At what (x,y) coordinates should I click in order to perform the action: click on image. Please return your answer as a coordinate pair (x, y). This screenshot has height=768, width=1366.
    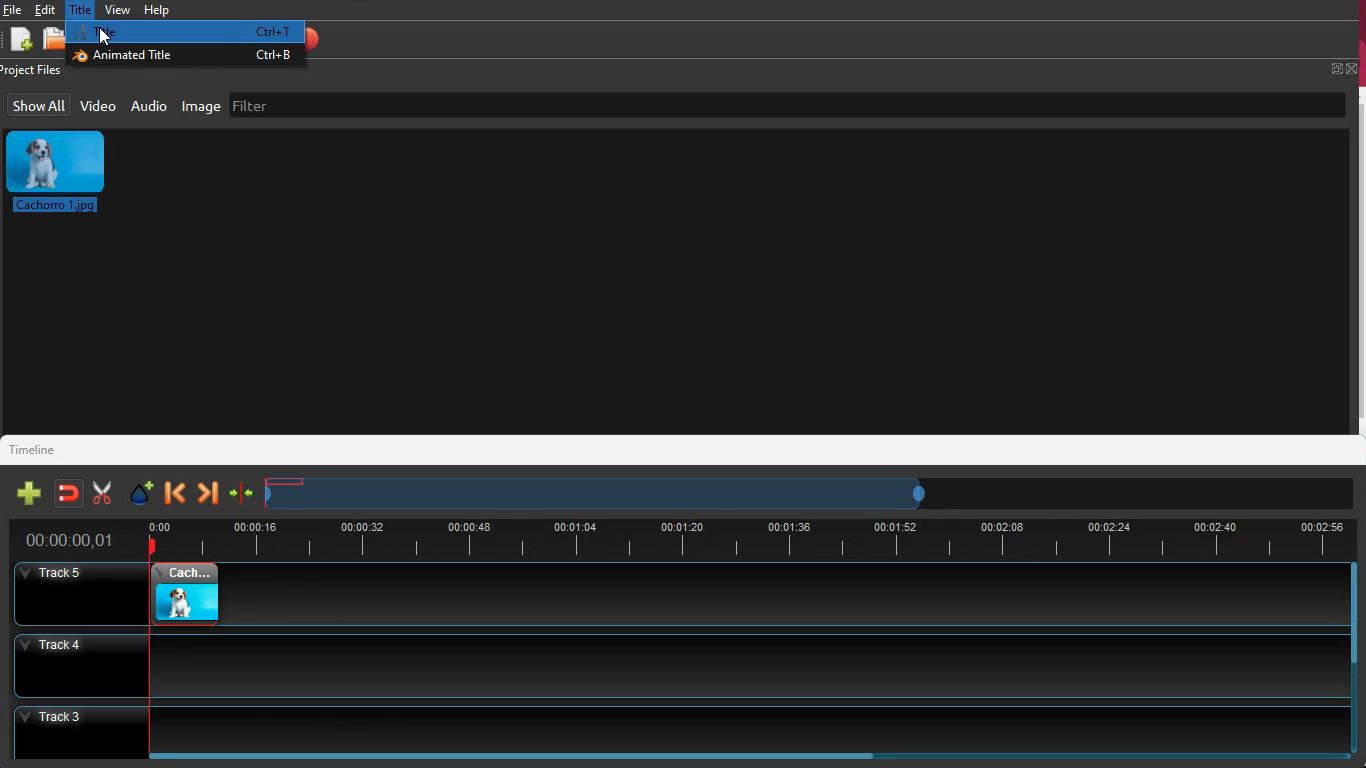
    Looking at the image, I should click on (177, 596).